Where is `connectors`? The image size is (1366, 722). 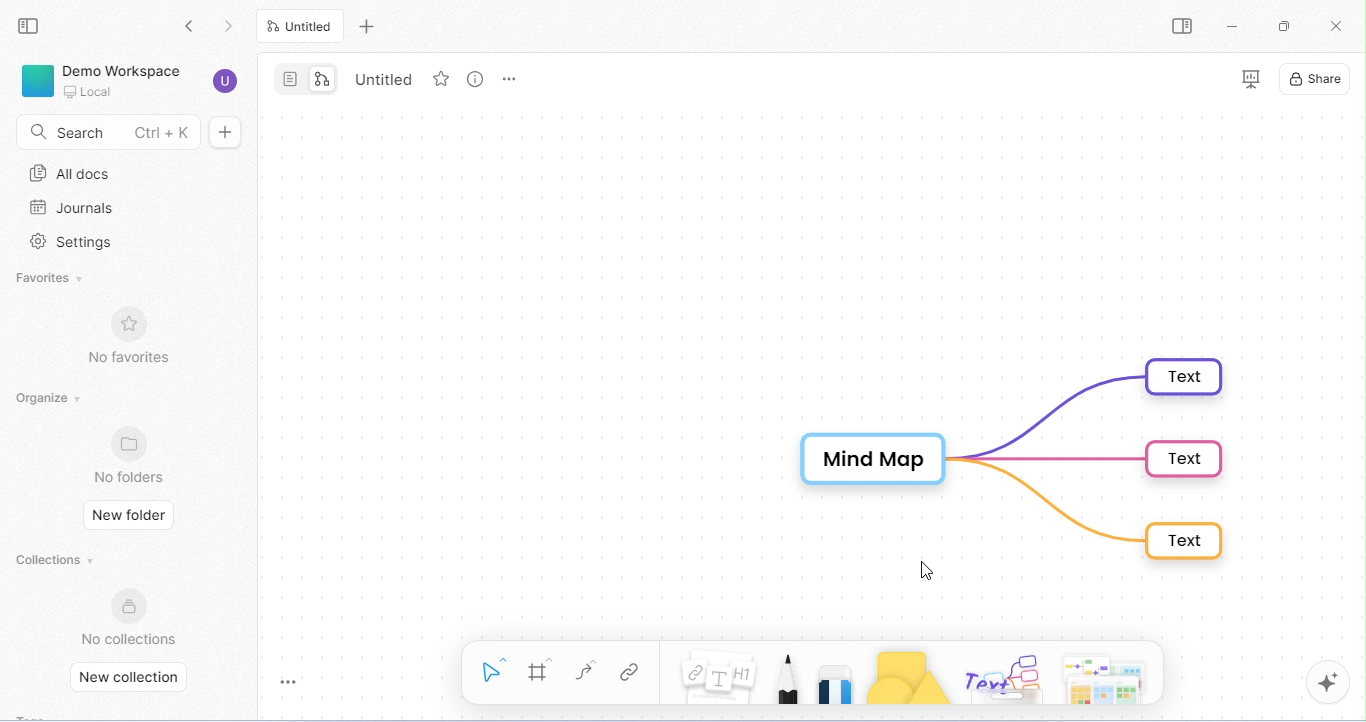
connectors is located at coordinates (586, 671).